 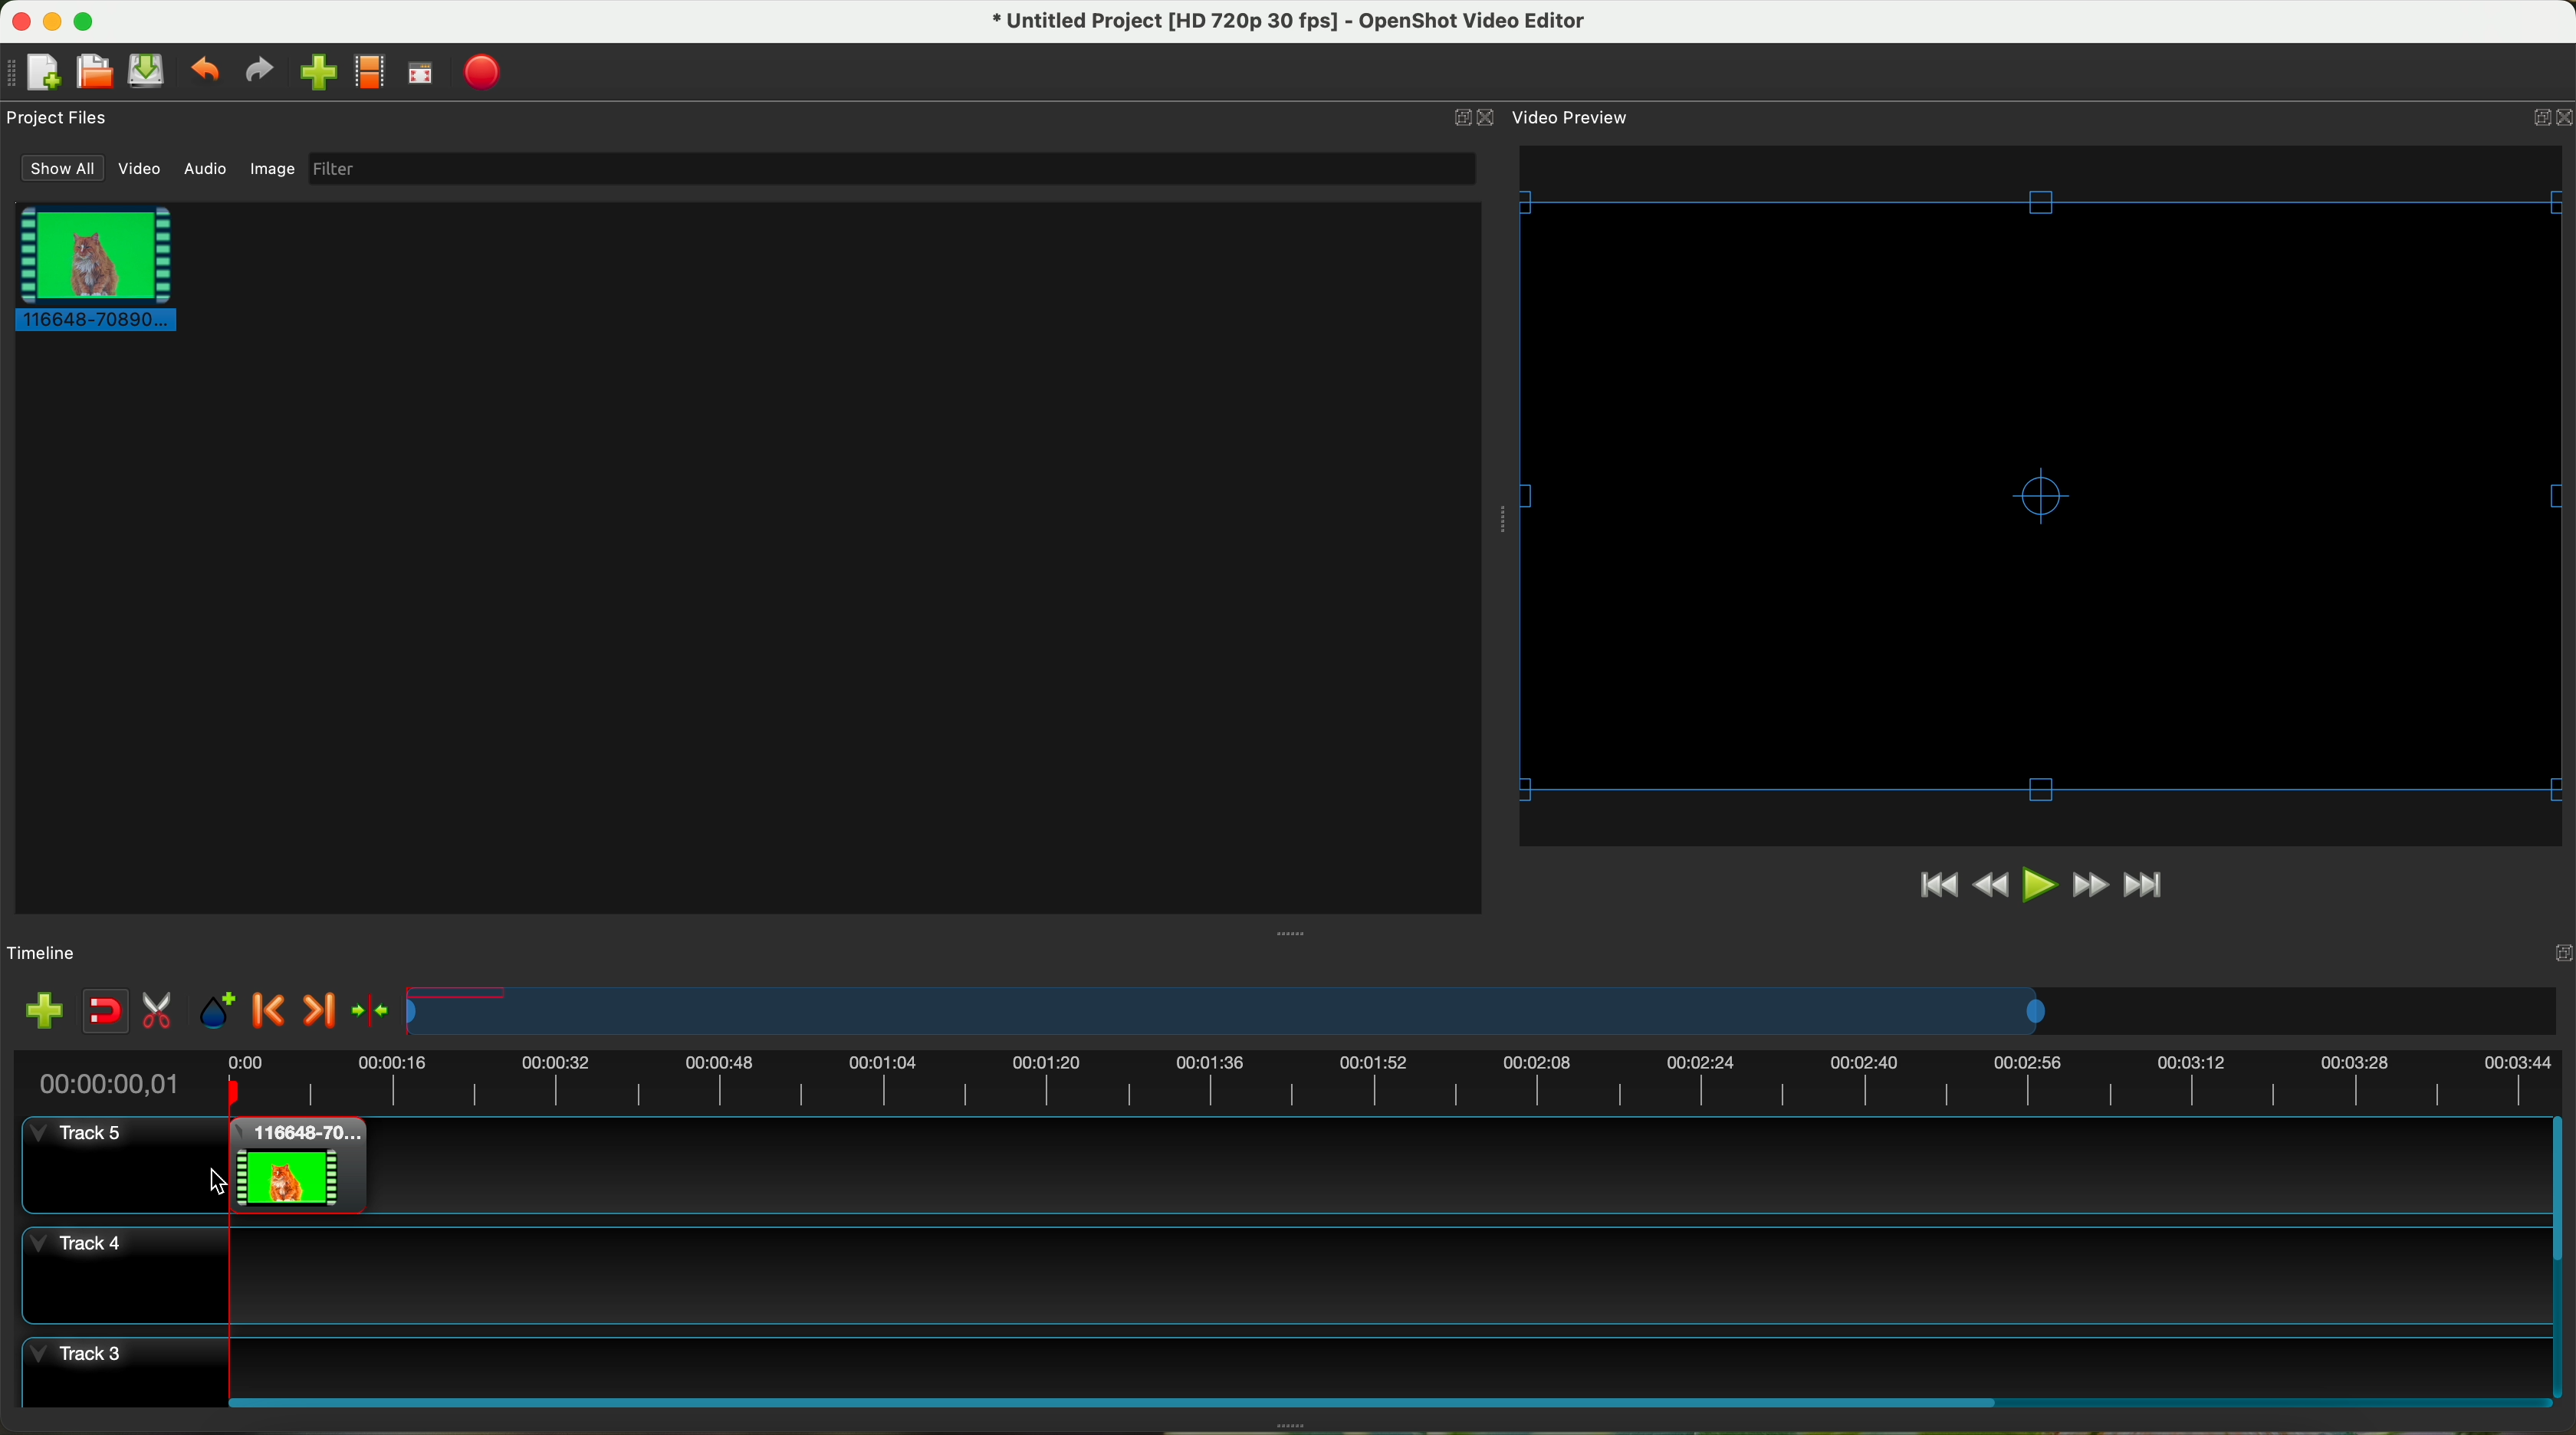 I want to click on full screen, so click(x=420, y=73).